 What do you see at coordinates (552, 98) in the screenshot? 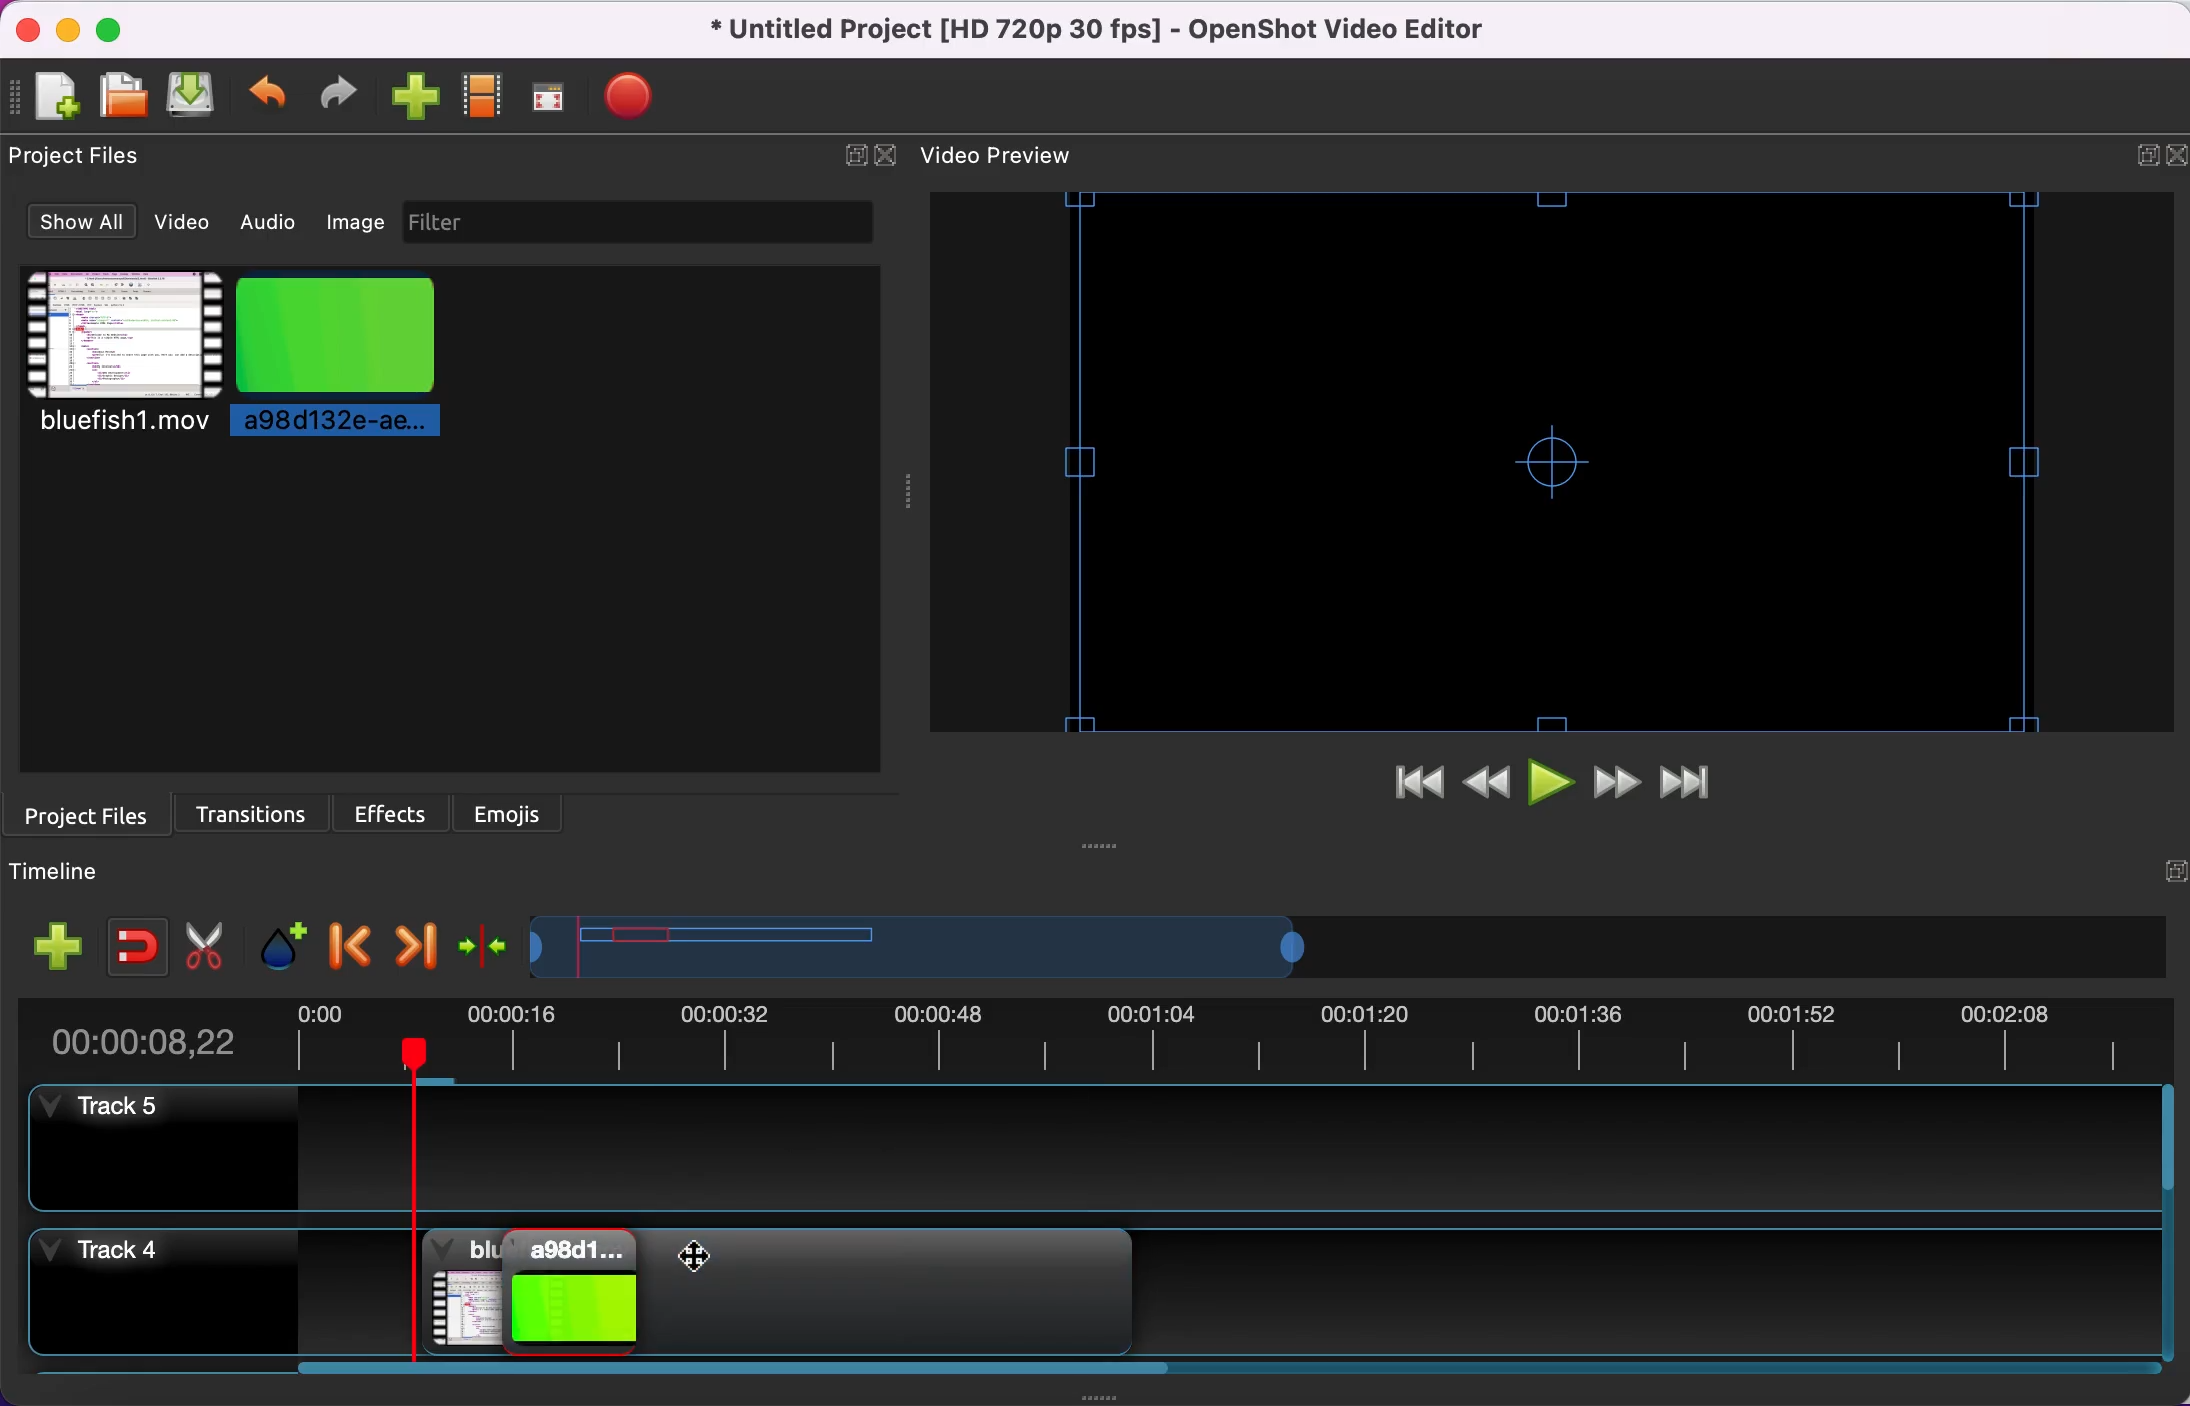
I see `fullscreen` at bounding box center [552, 98].